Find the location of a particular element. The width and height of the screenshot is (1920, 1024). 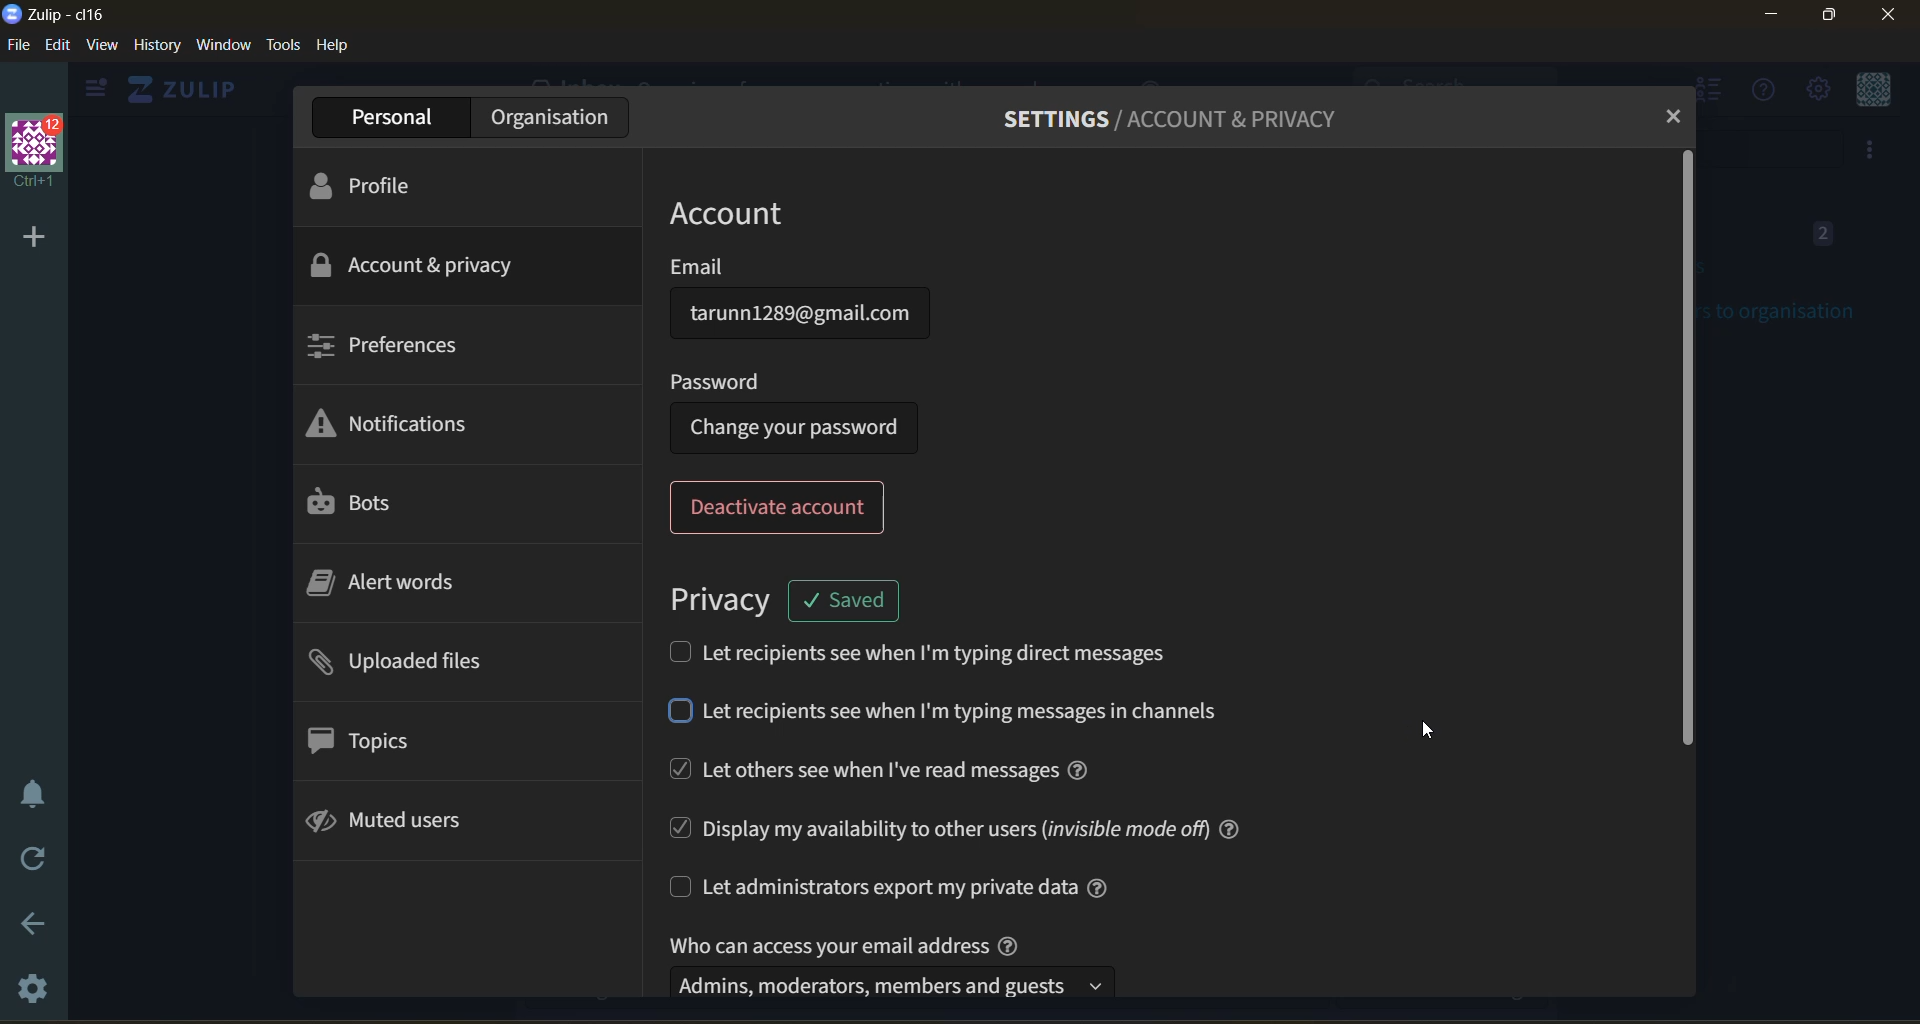

let administrators export my private data is located at coordinates (911, 887).